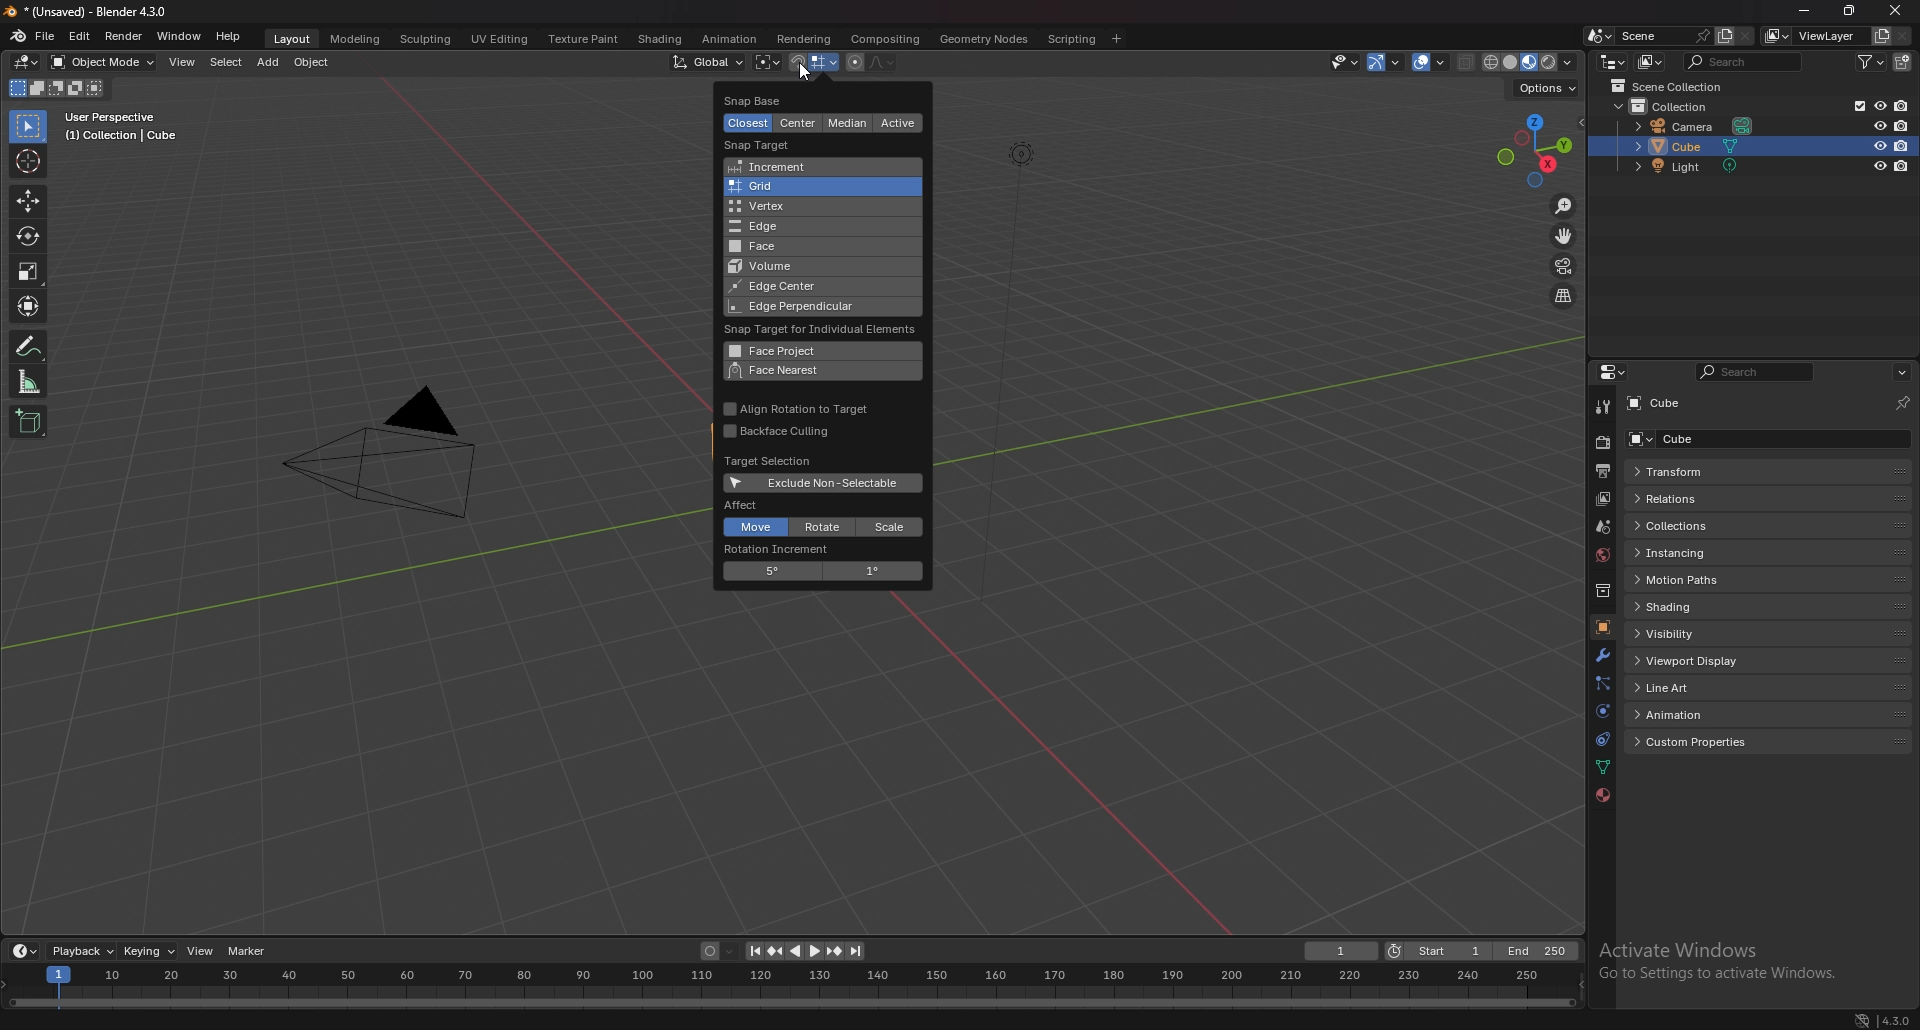 The image size is (1920, 1030). I want to click on shading, so click(1701, 606).